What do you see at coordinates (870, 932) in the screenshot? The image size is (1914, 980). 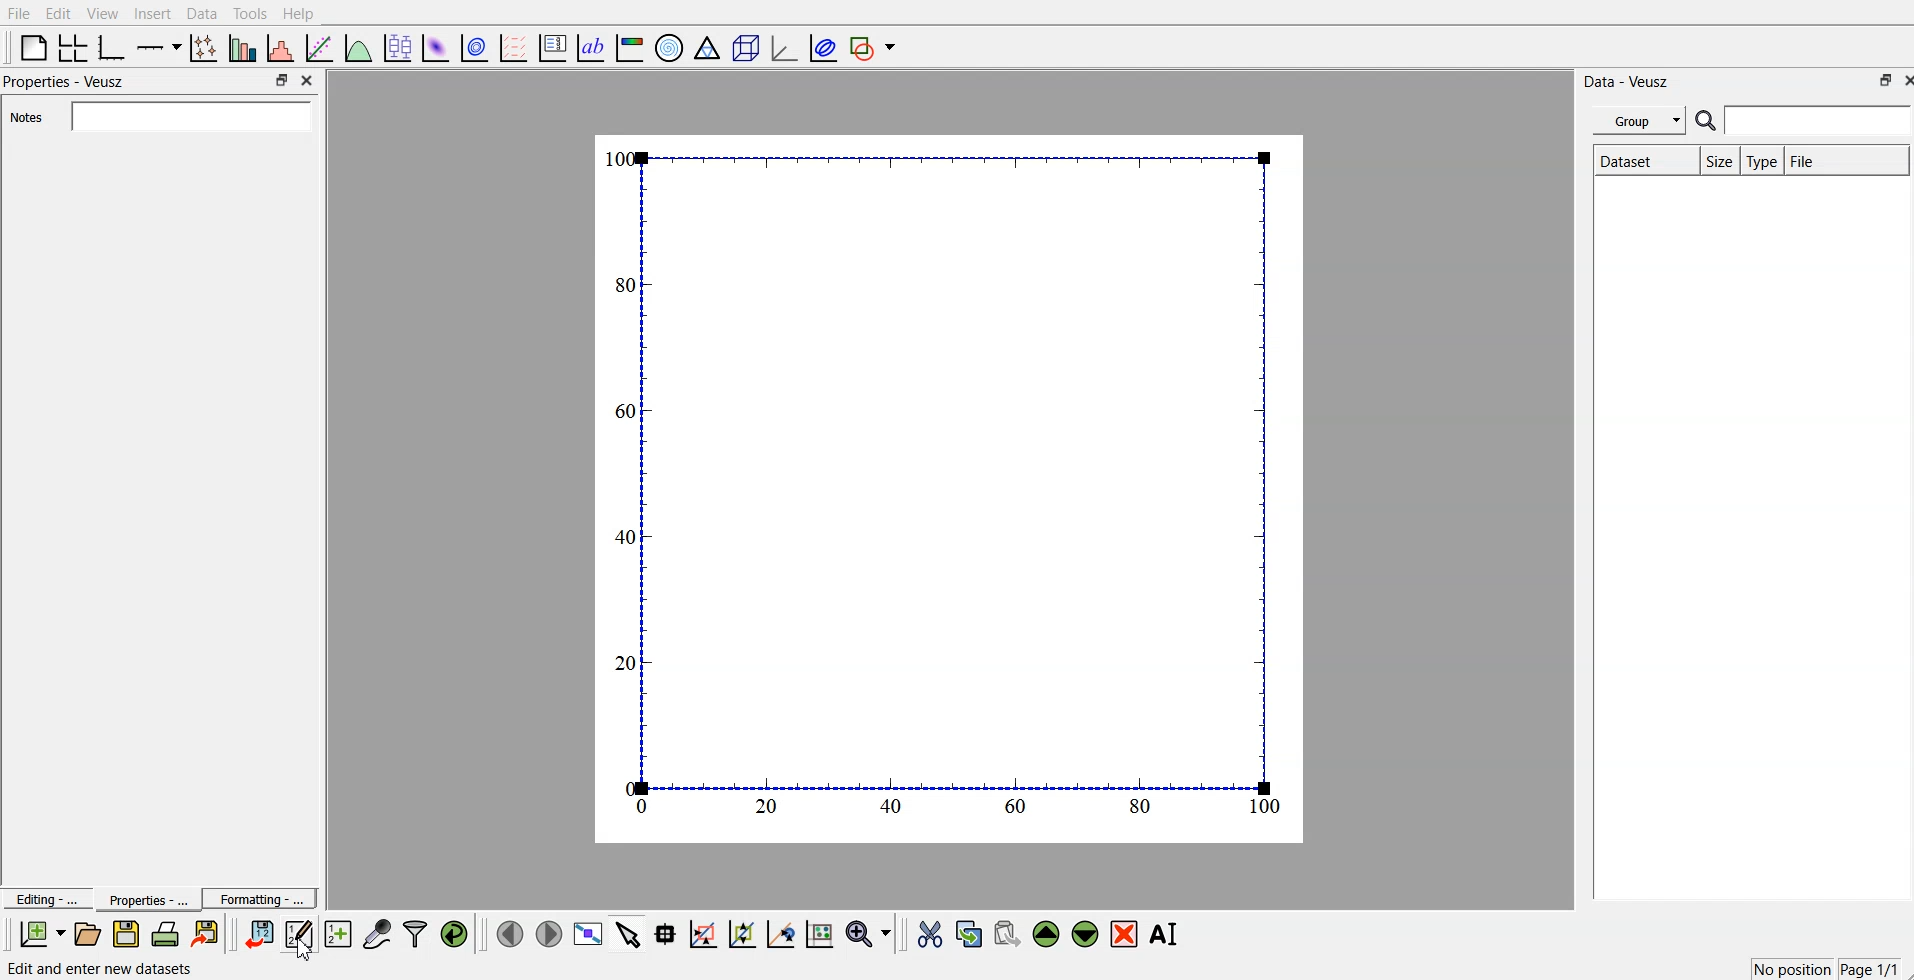 I see `Zoom function menu` at bounding box center [870, 932].